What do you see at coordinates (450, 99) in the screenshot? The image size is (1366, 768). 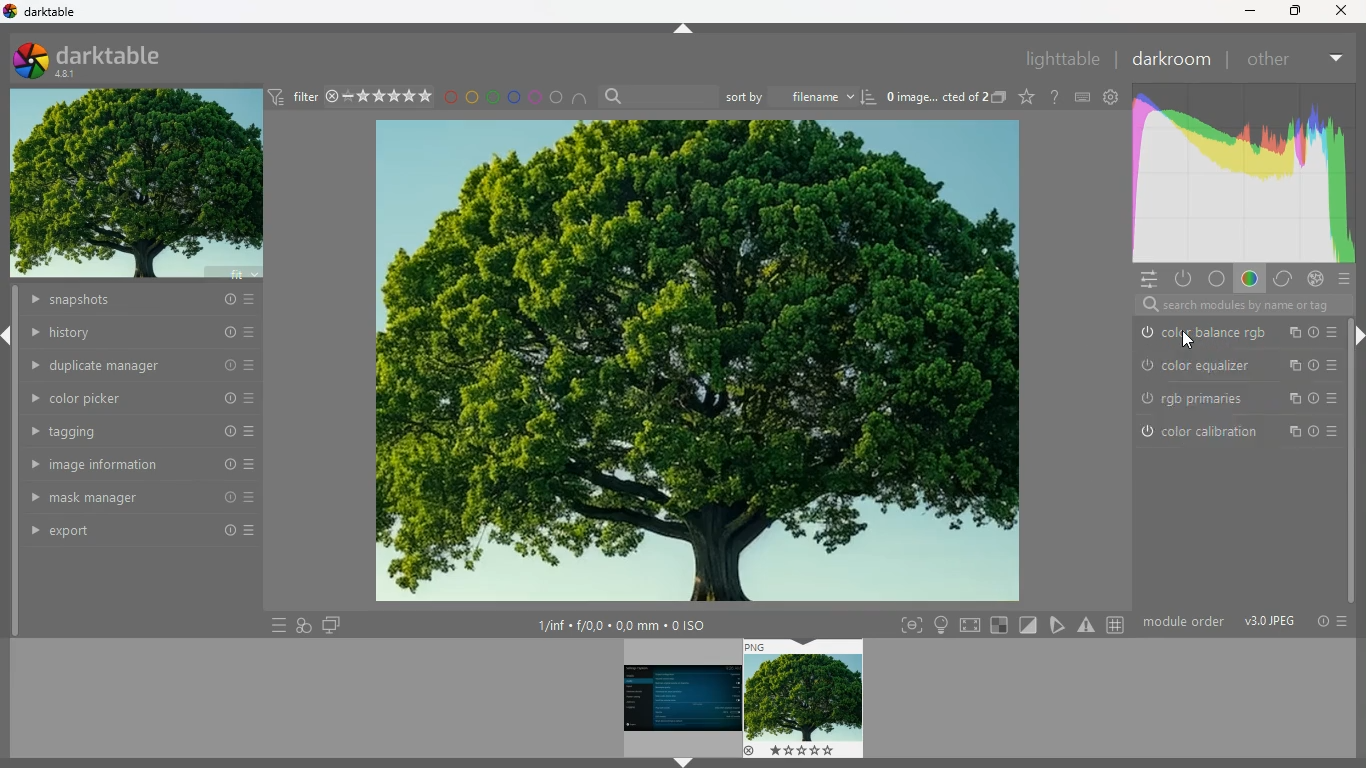 I see `red` at bounding box center [450, 99].